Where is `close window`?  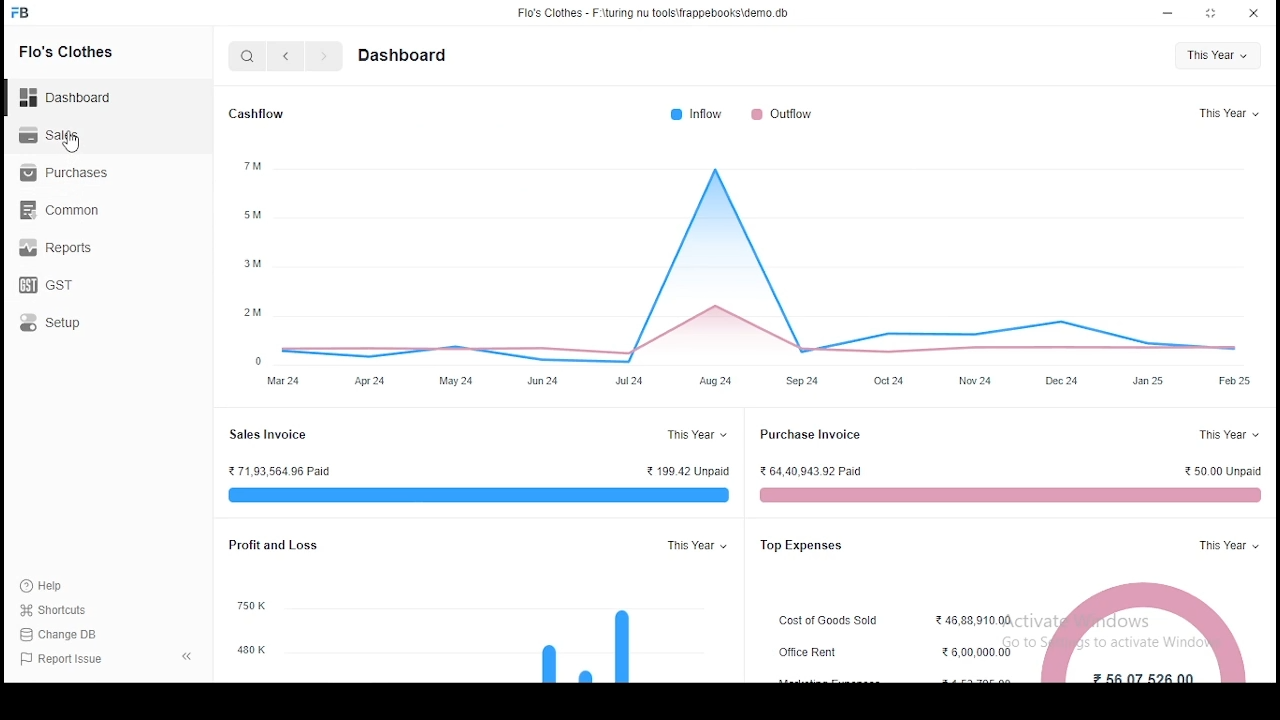
close window is located at coordinates (1252, 13).